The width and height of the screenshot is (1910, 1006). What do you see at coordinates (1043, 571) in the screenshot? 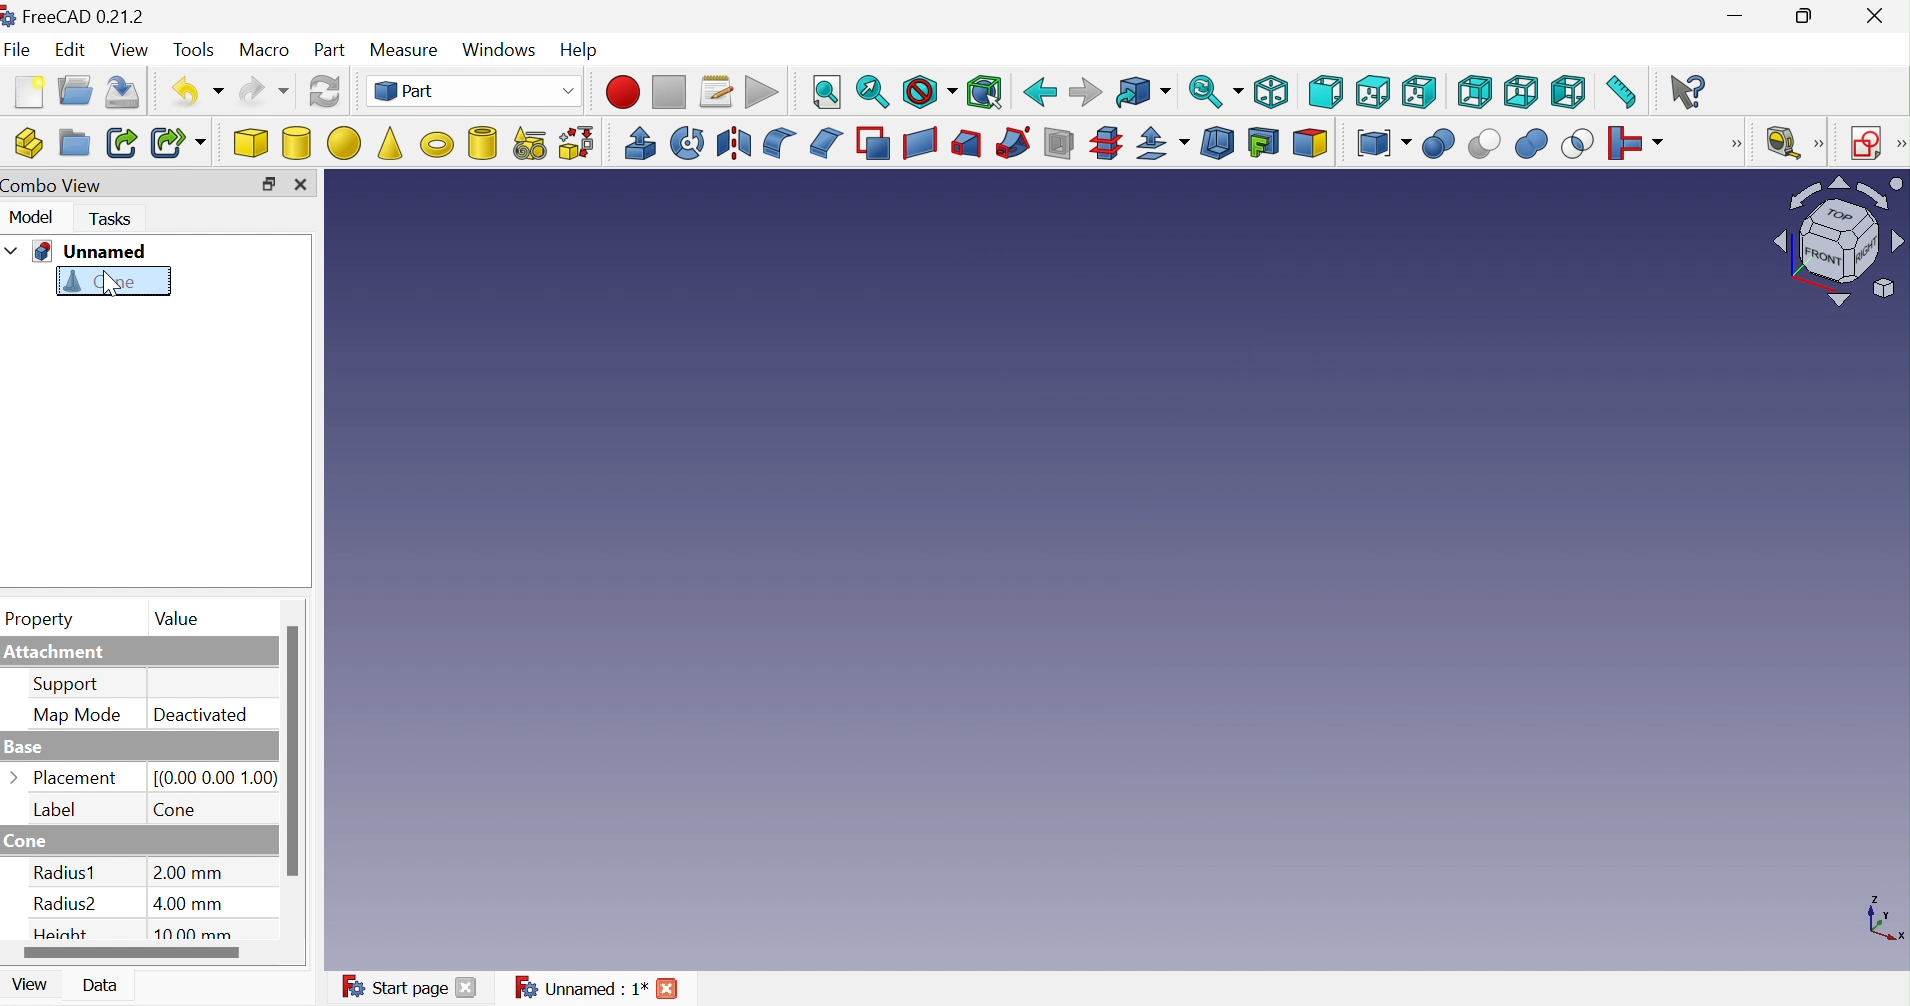
I see `workspace` at bounding box center [1043, 571].